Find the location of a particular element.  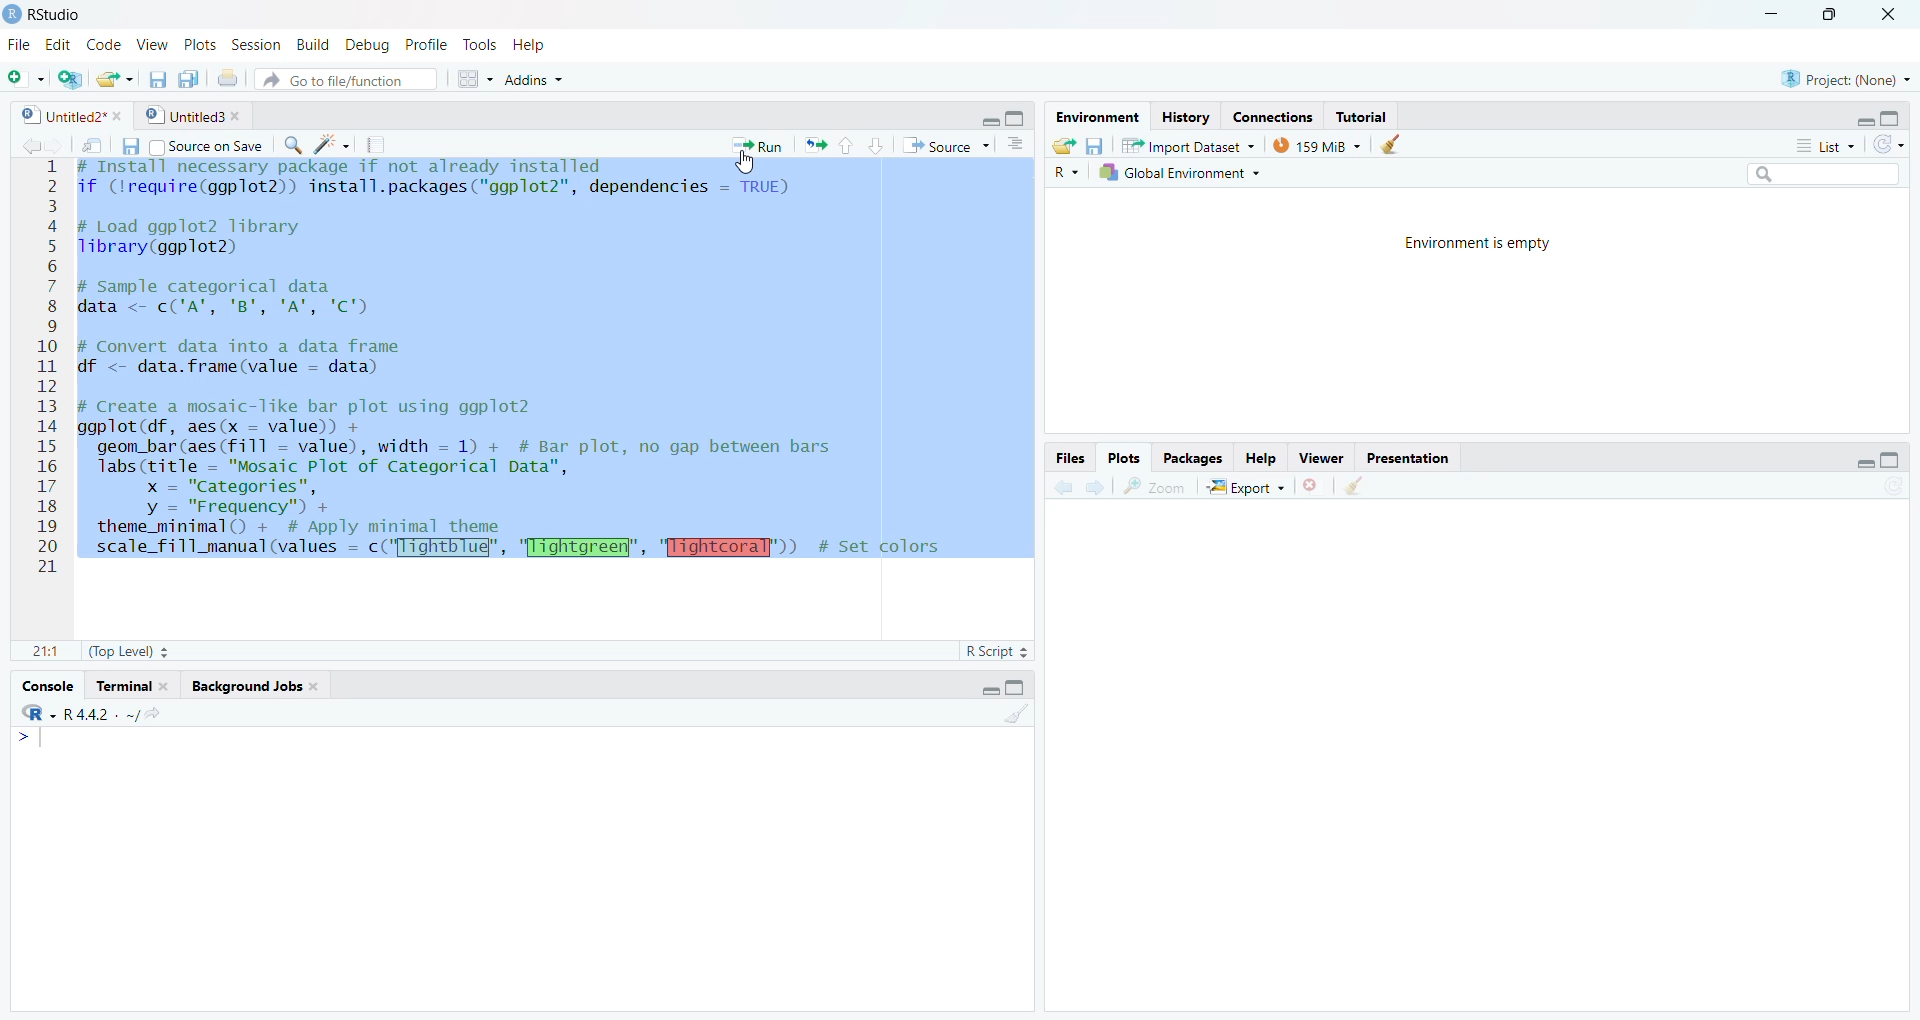

Save all open files is located at coordinates (190, 79).